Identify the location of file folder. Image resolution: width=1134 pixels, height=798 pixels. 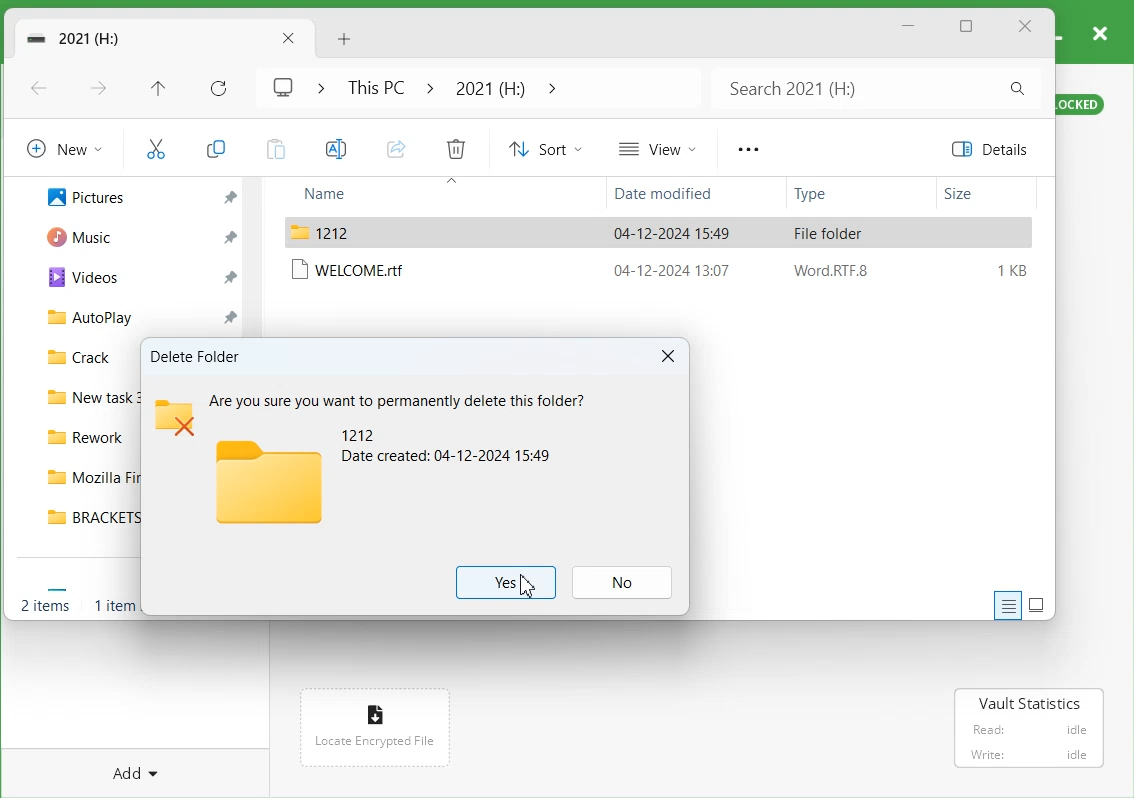
(659, 233).